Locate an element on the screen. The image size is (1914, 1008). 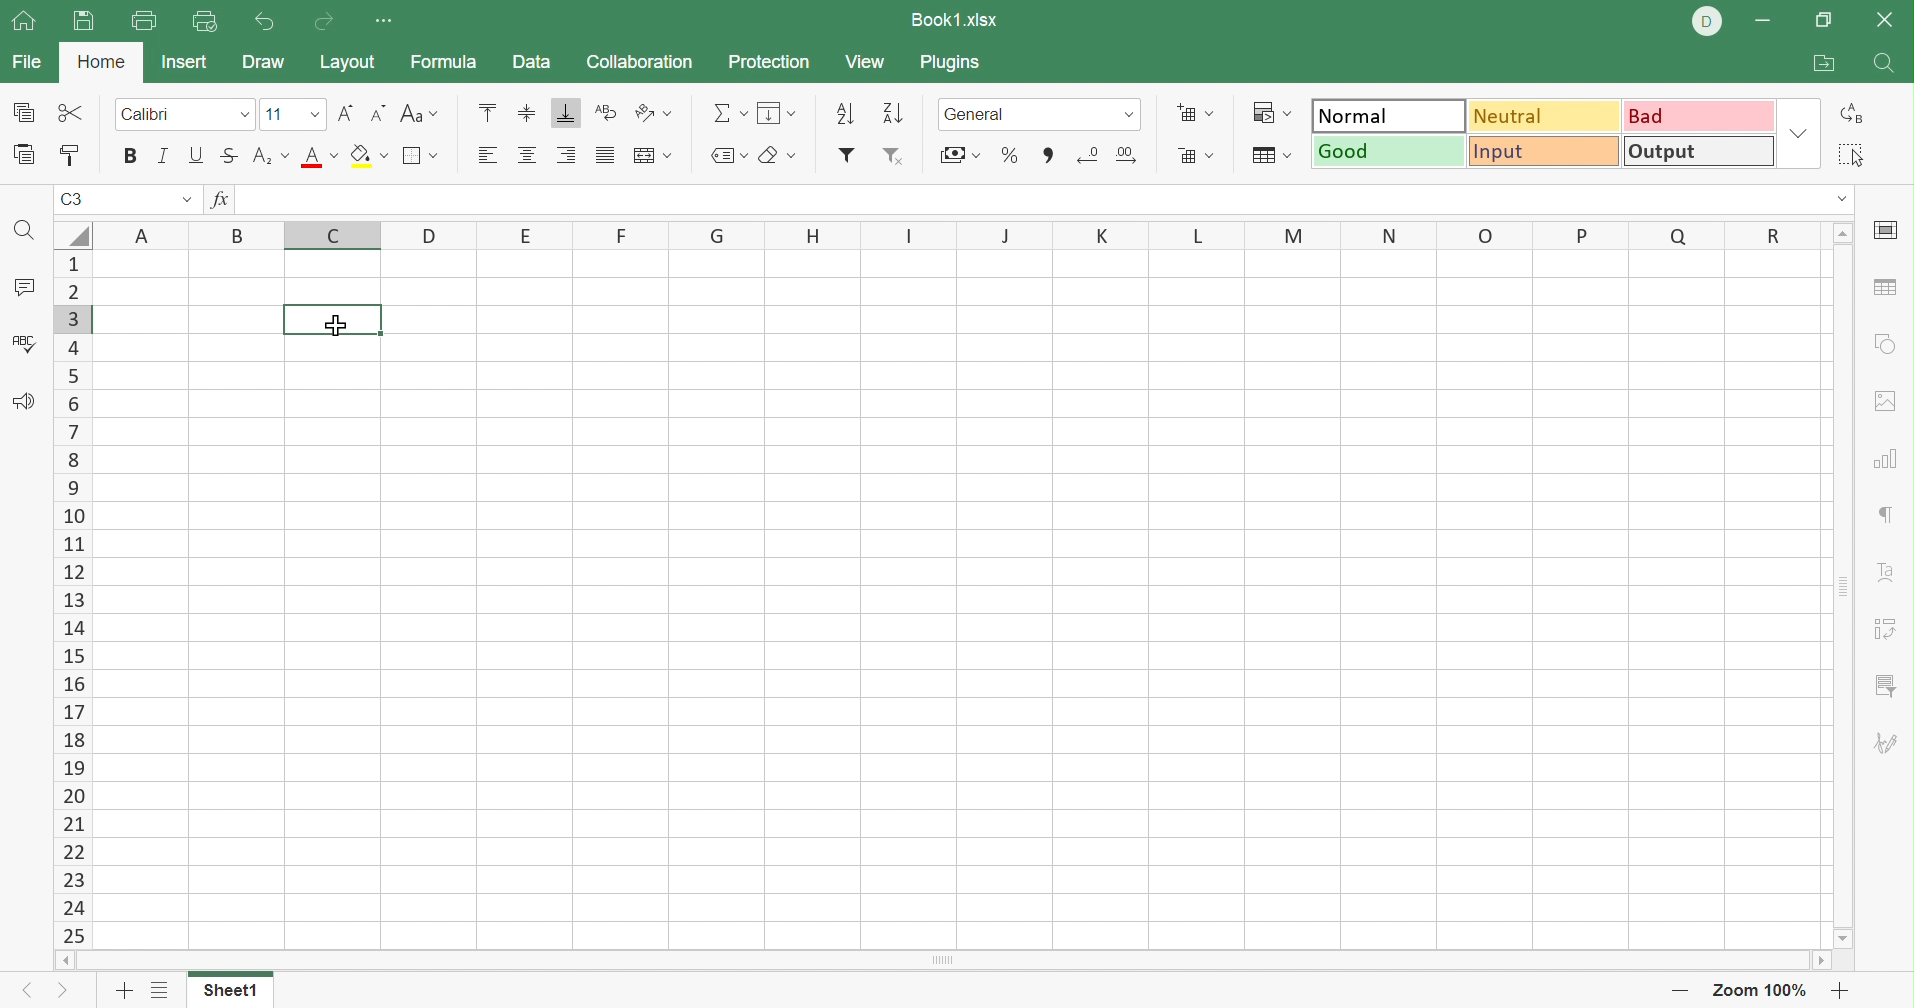
Close is located at coordinates (1883, 19).